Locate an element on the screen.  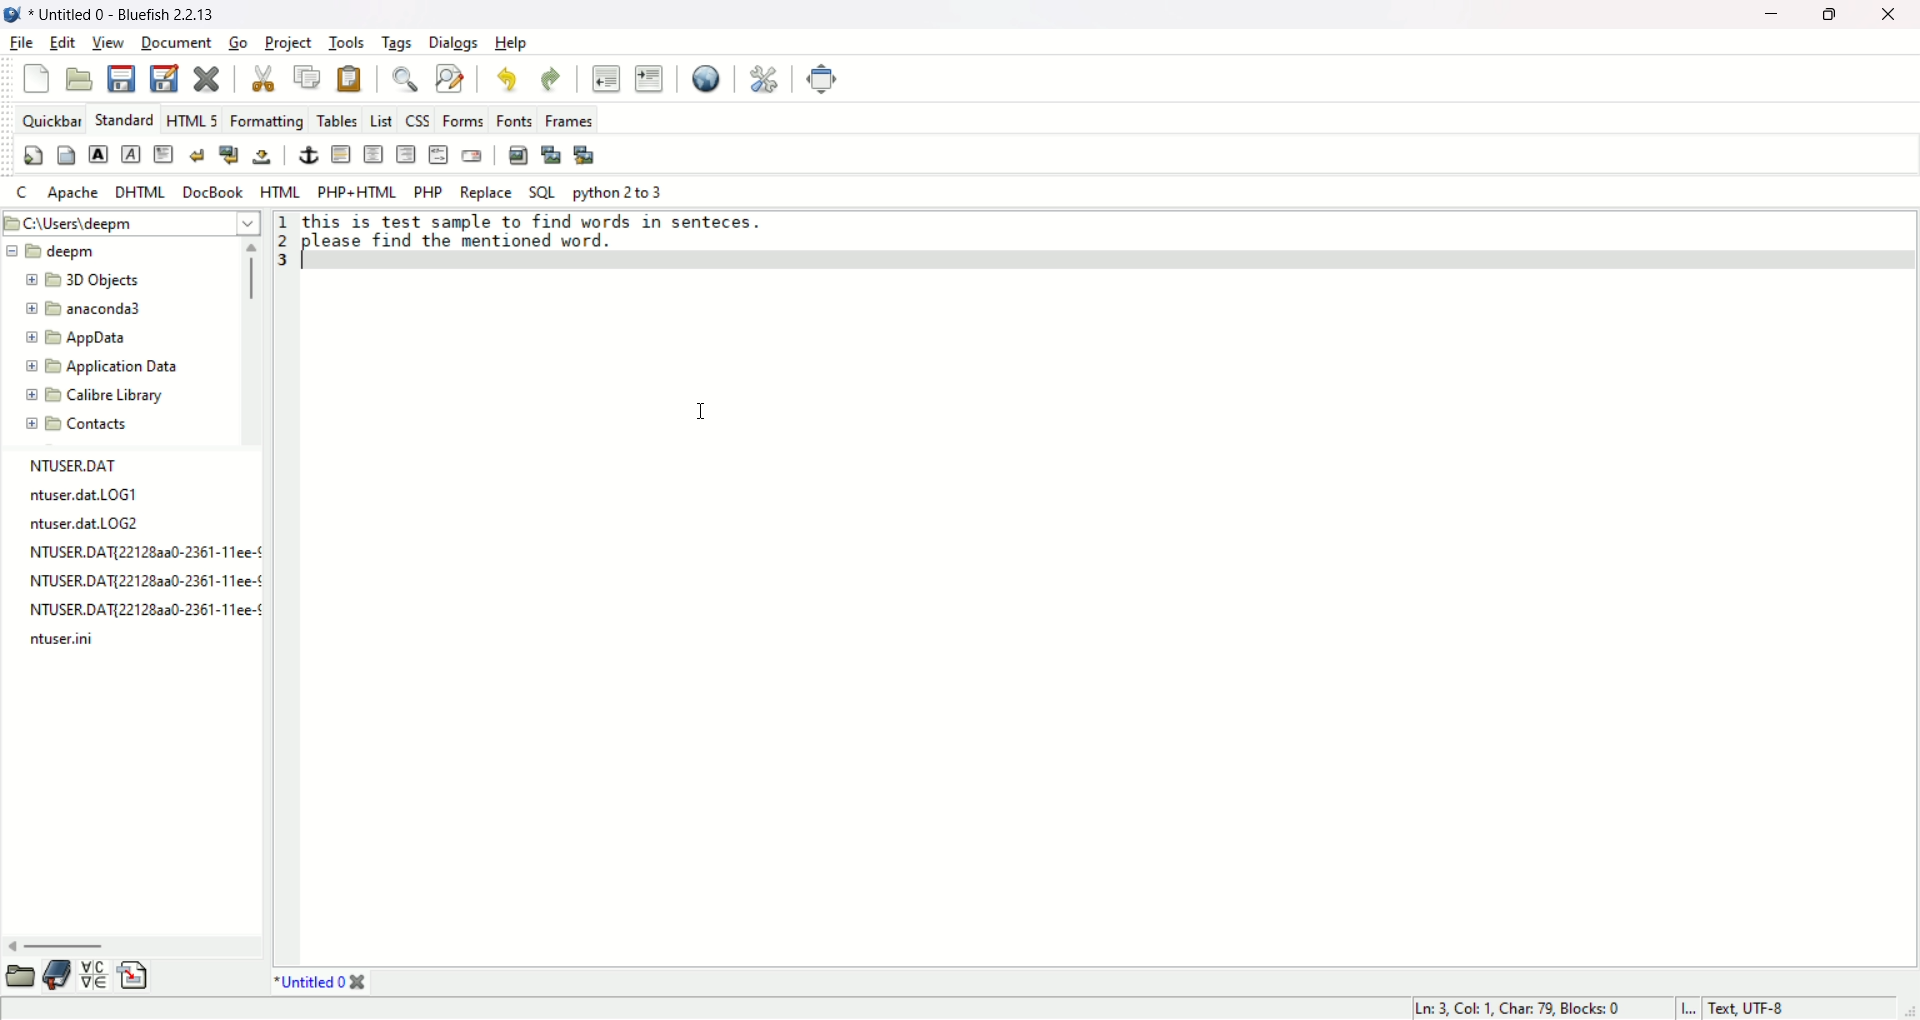
HTML is located at coordinates (279, 189).